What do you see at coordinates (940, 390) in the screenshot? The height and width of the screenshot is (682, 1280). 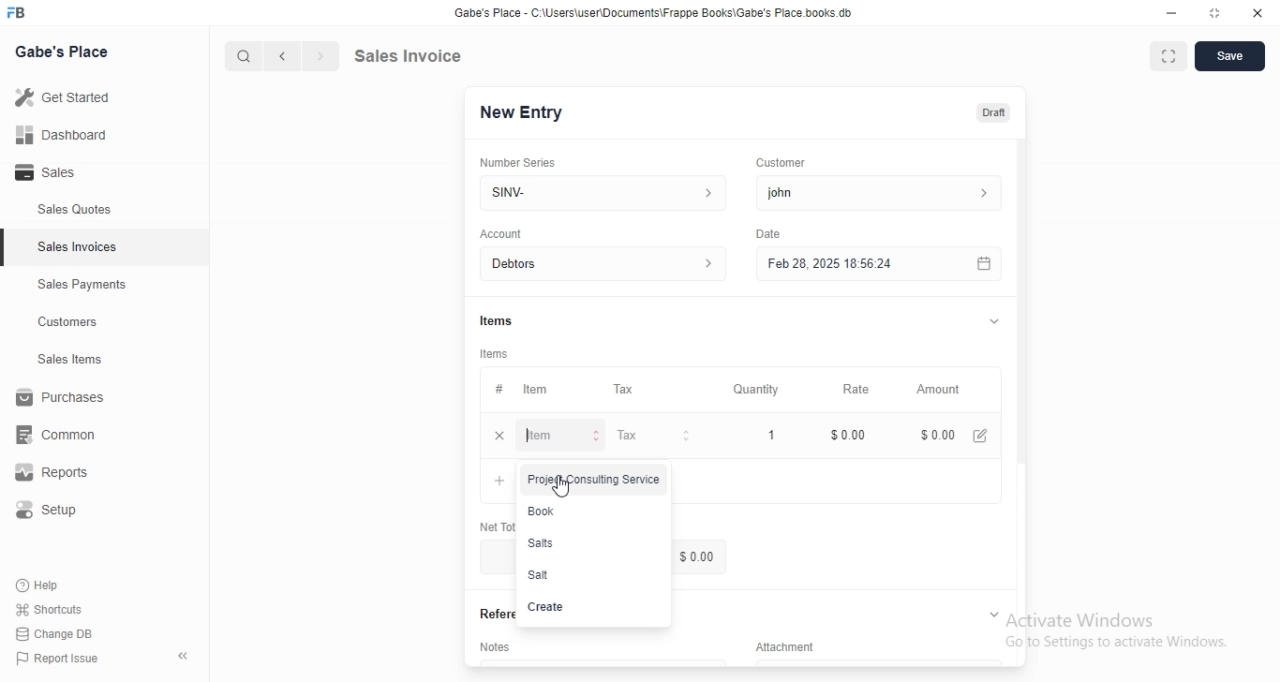 I see `‘Amount` at bounding box center [940, 390].